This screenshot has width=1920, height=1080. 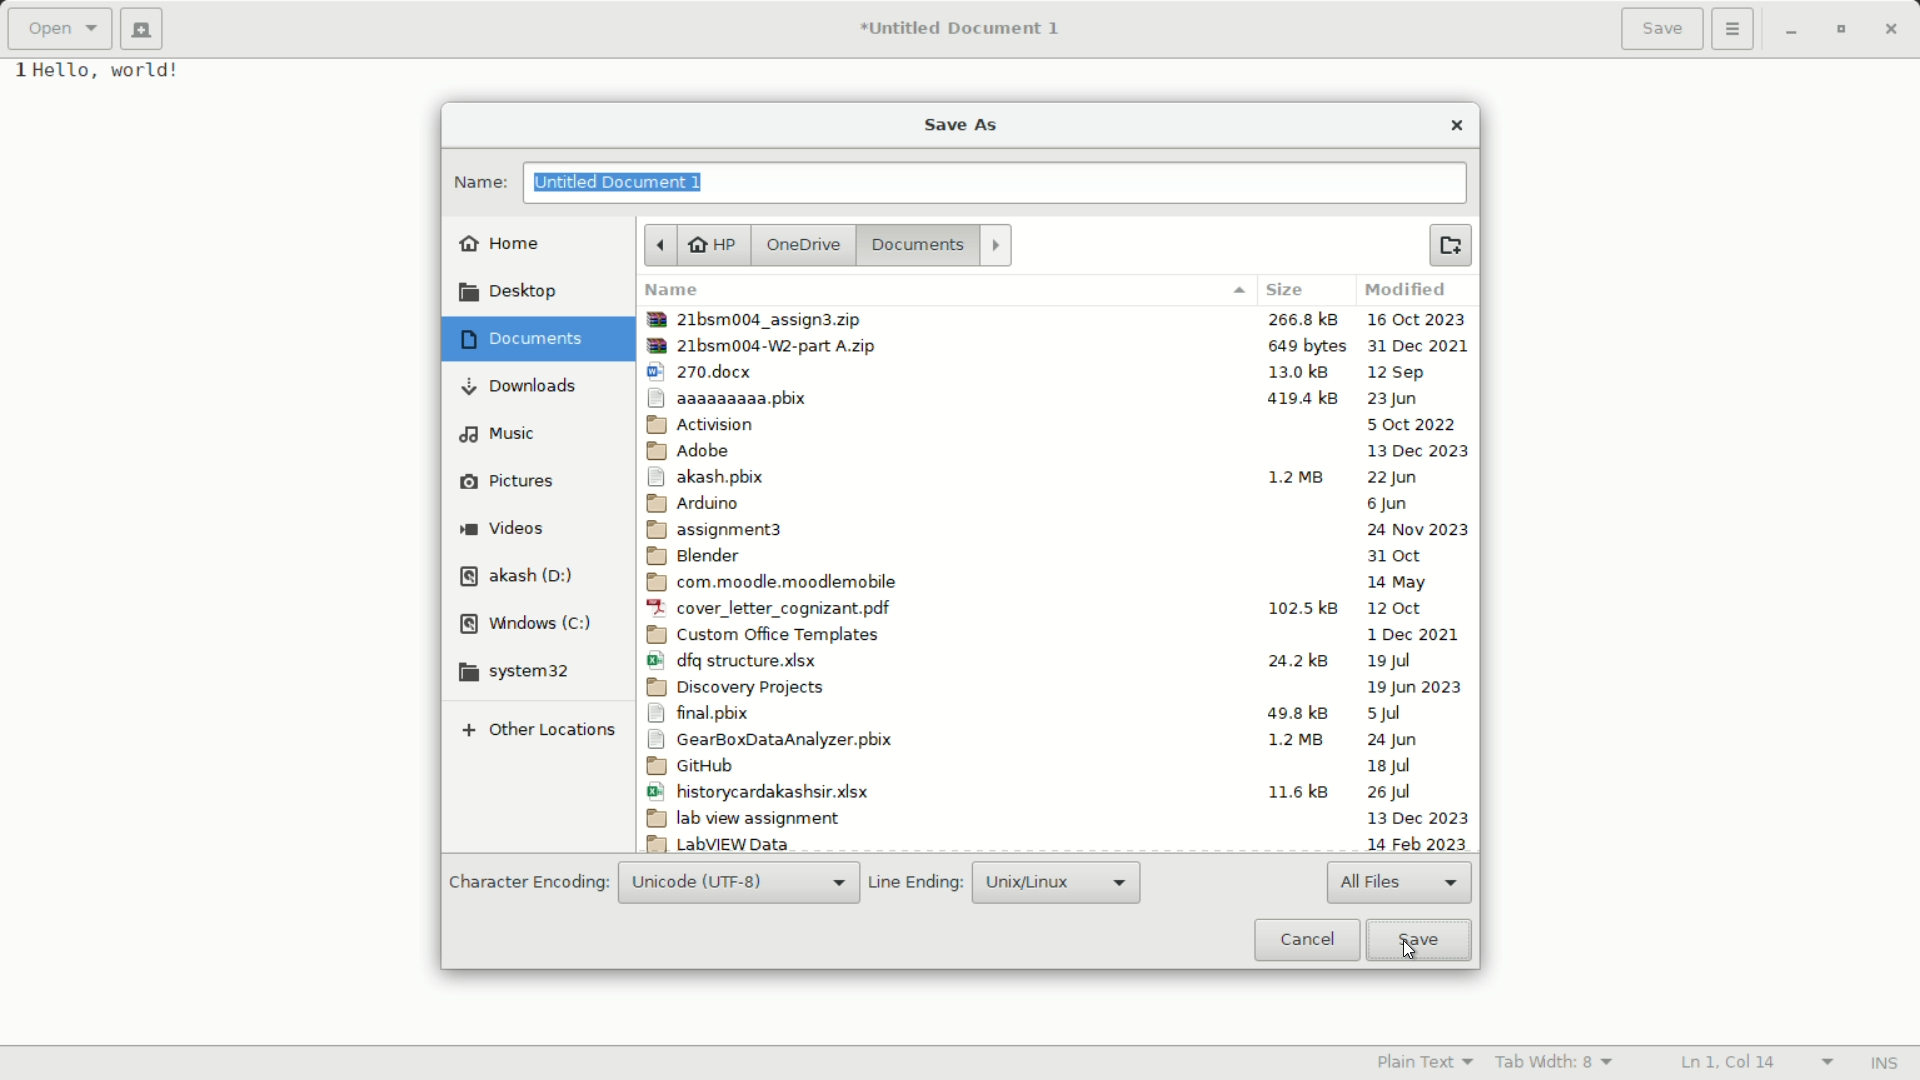 I want to click on windows (C:), so click(x=526, y=625).